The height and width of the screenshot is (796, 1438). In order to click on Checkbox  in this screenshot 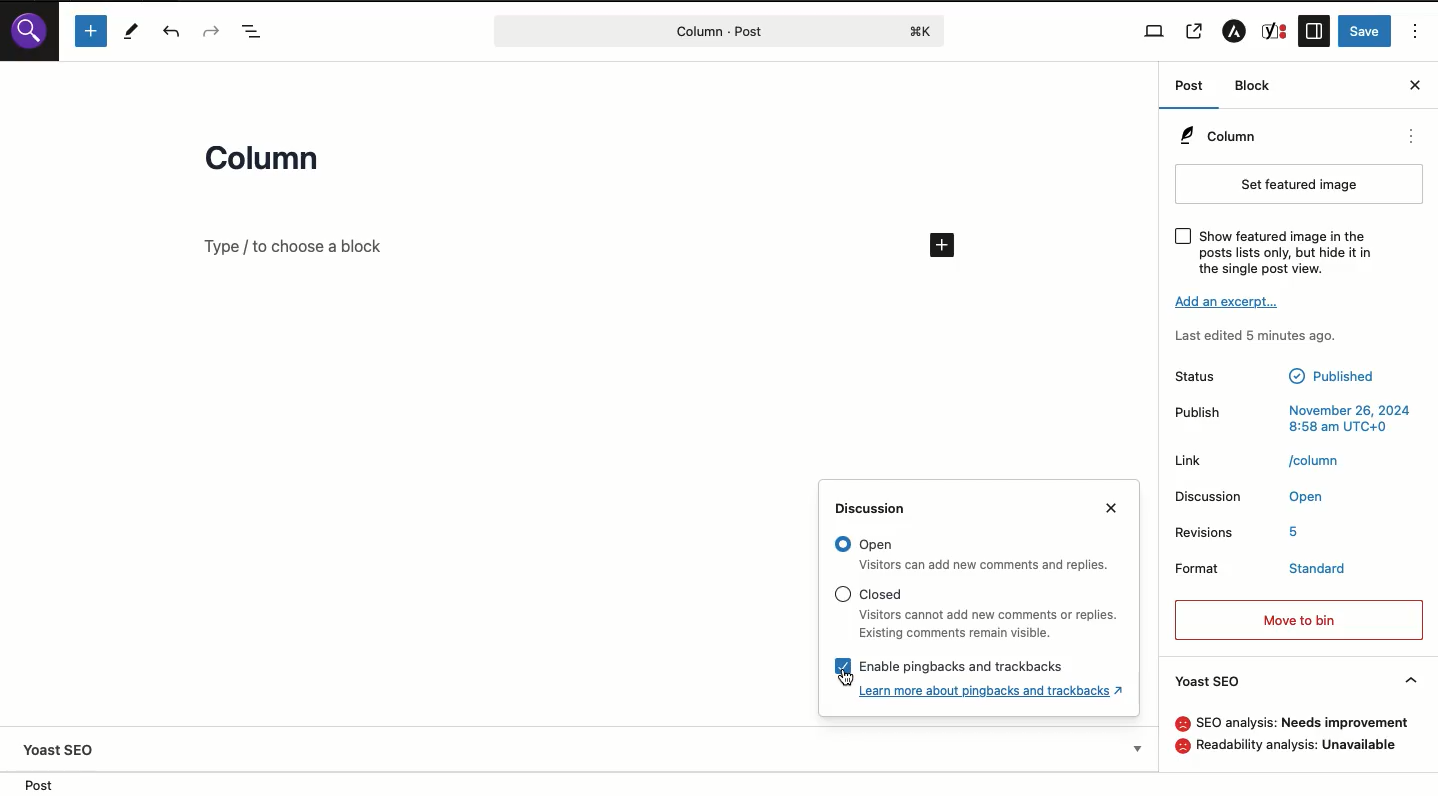, I will do `click(842, 544)`.